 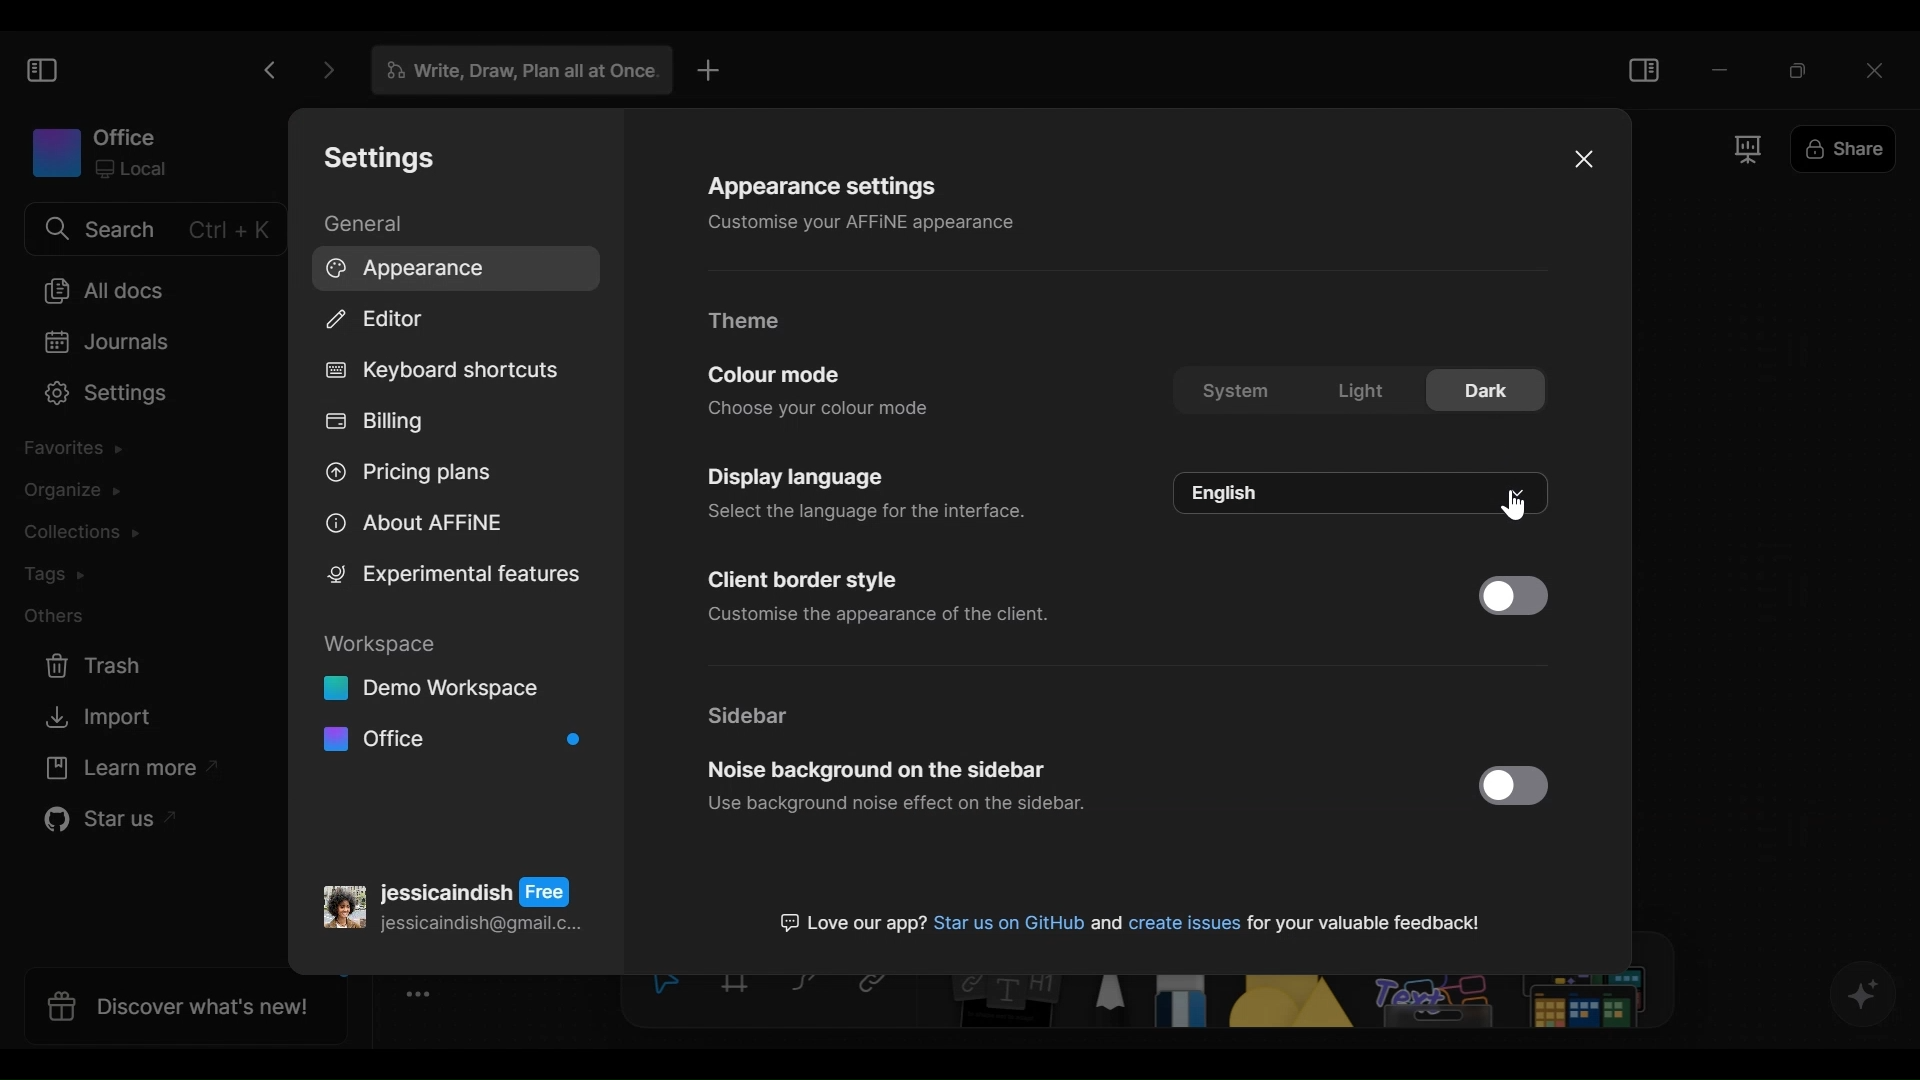 I want to click on Enable/Disable, so click(x=1514, y=784).